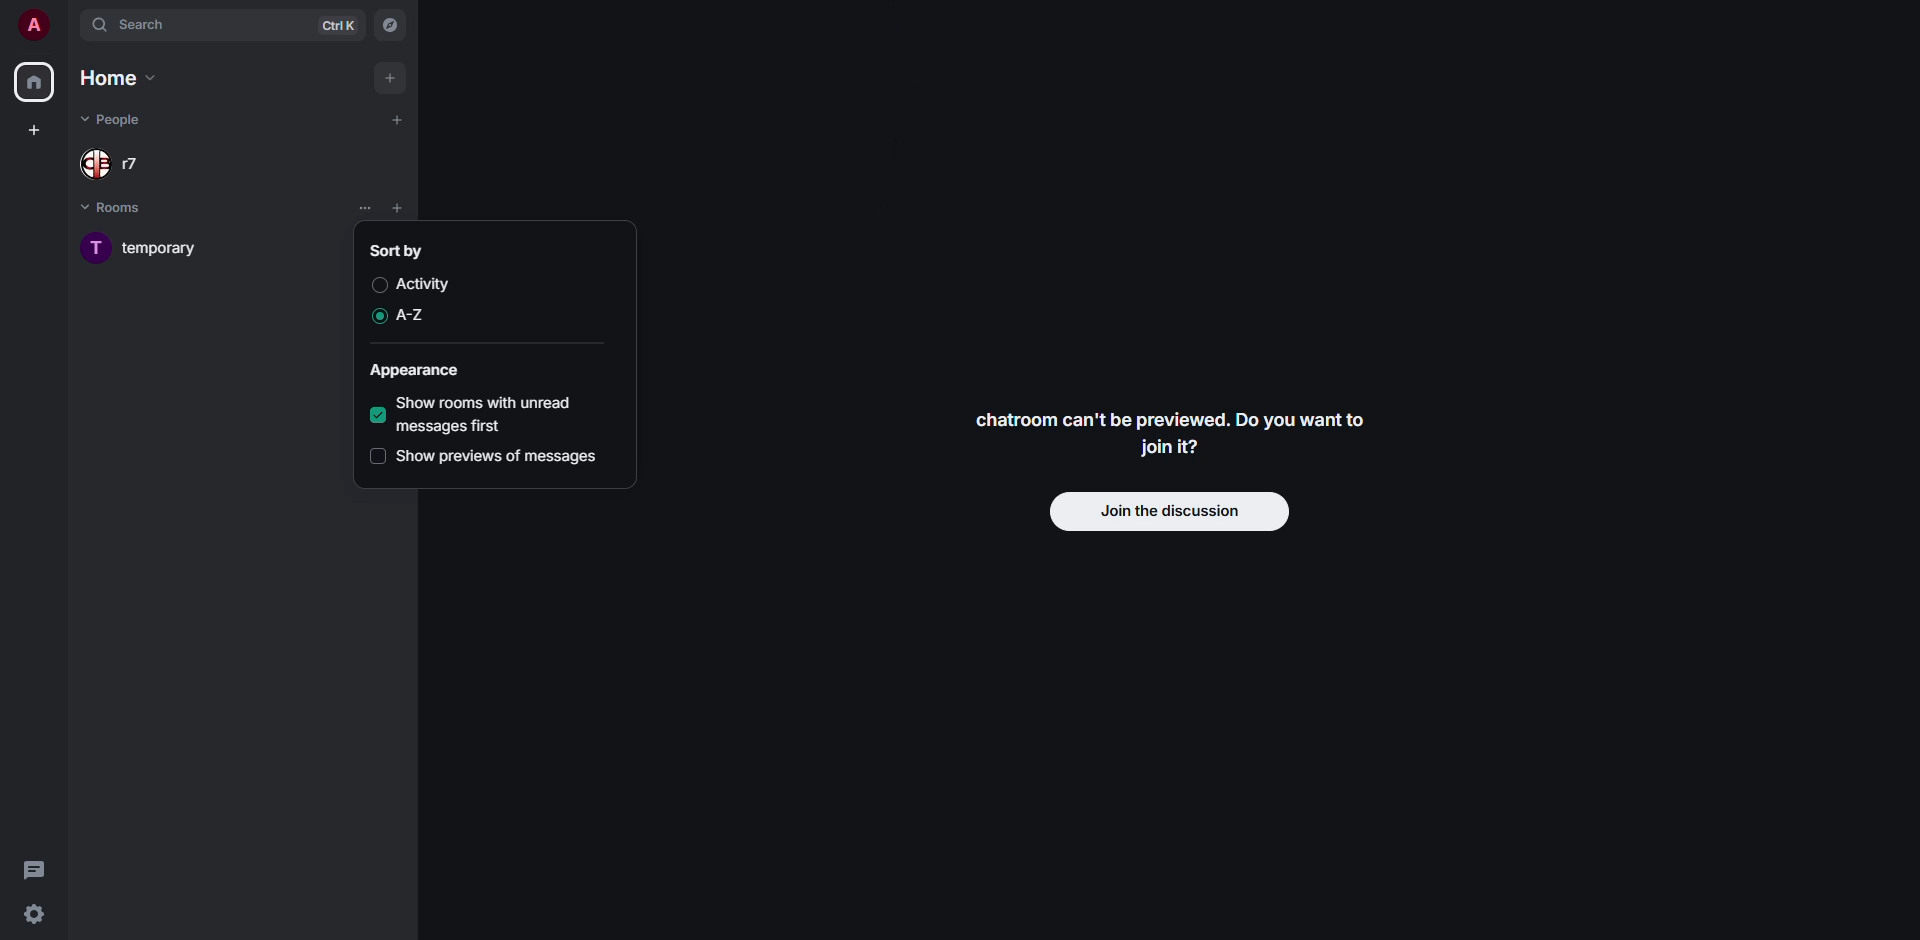 The height and width of the screenshot is (940, 1920). Describe the element at coordinates (338, 24) in the screenshot. I see `ctrl K` at that location.